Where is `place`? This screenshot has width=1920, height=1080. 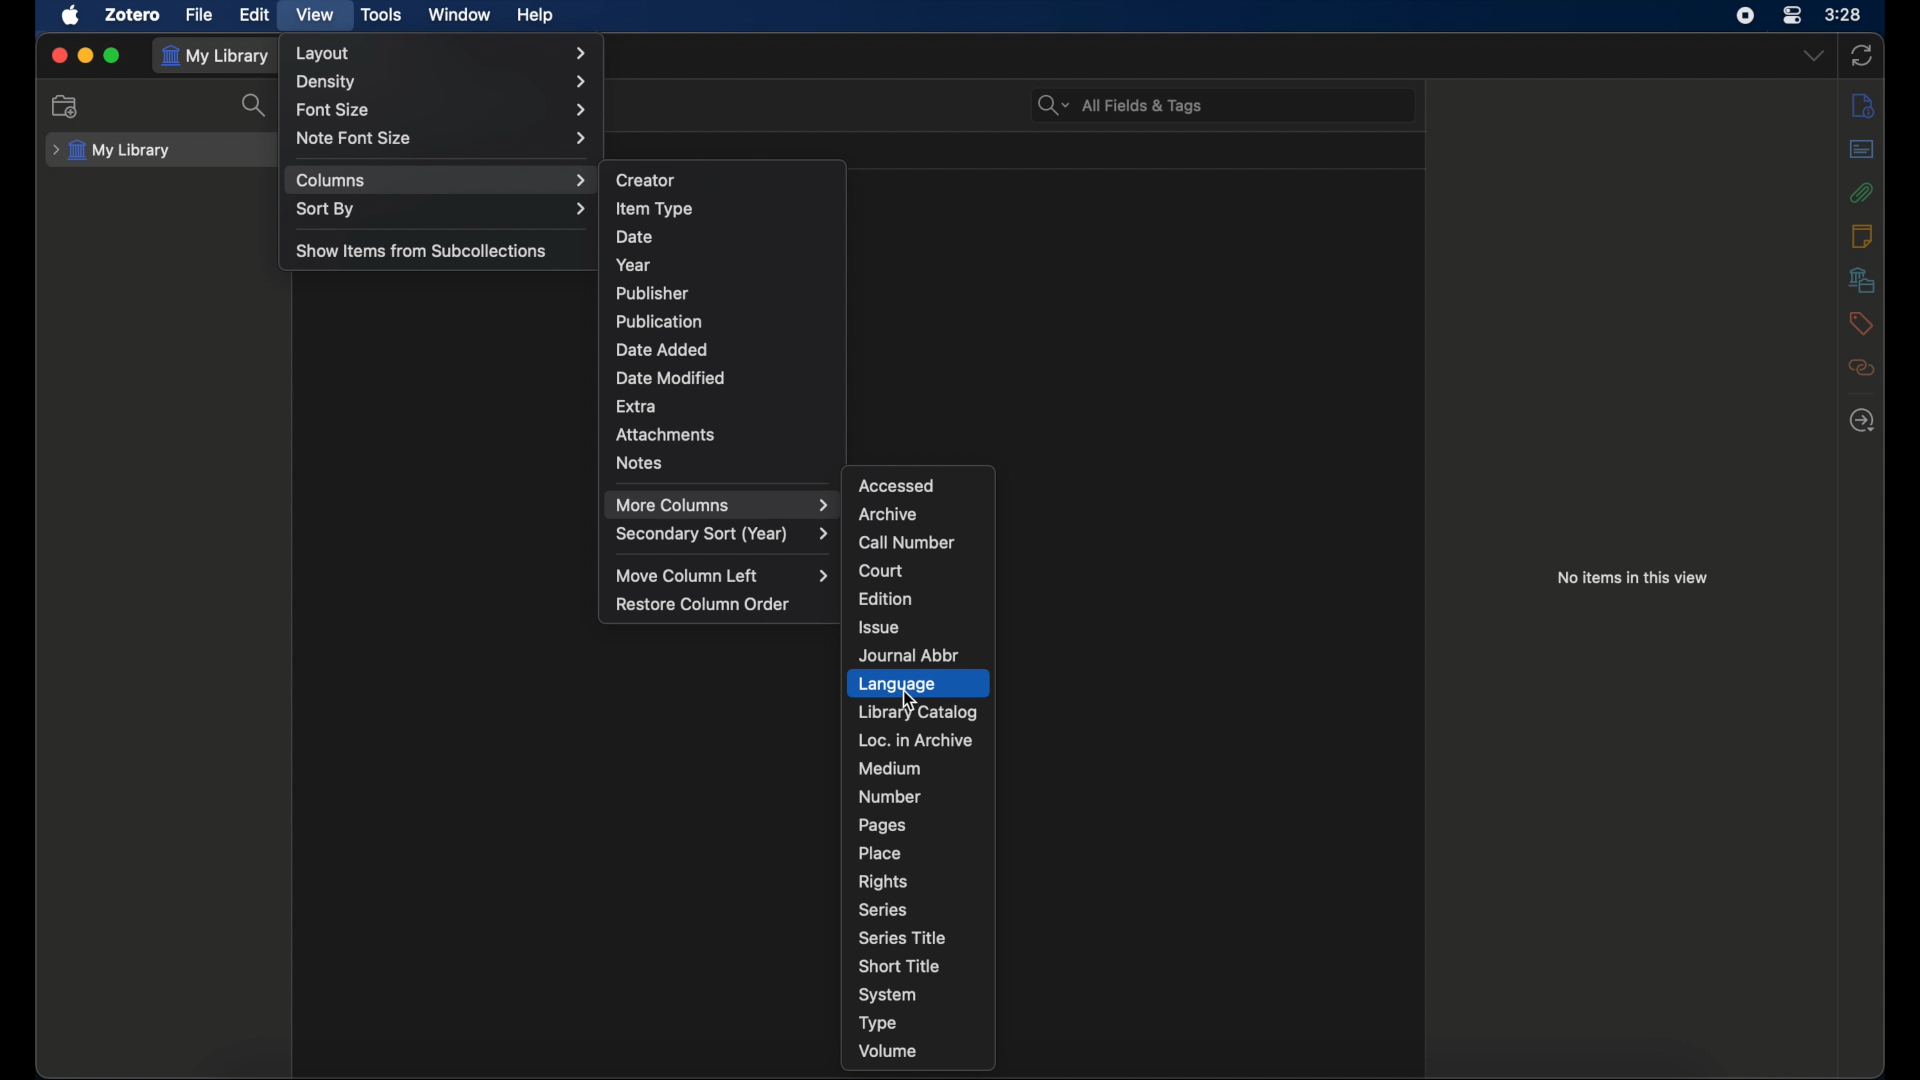
place is located at coordinates (880, 853).